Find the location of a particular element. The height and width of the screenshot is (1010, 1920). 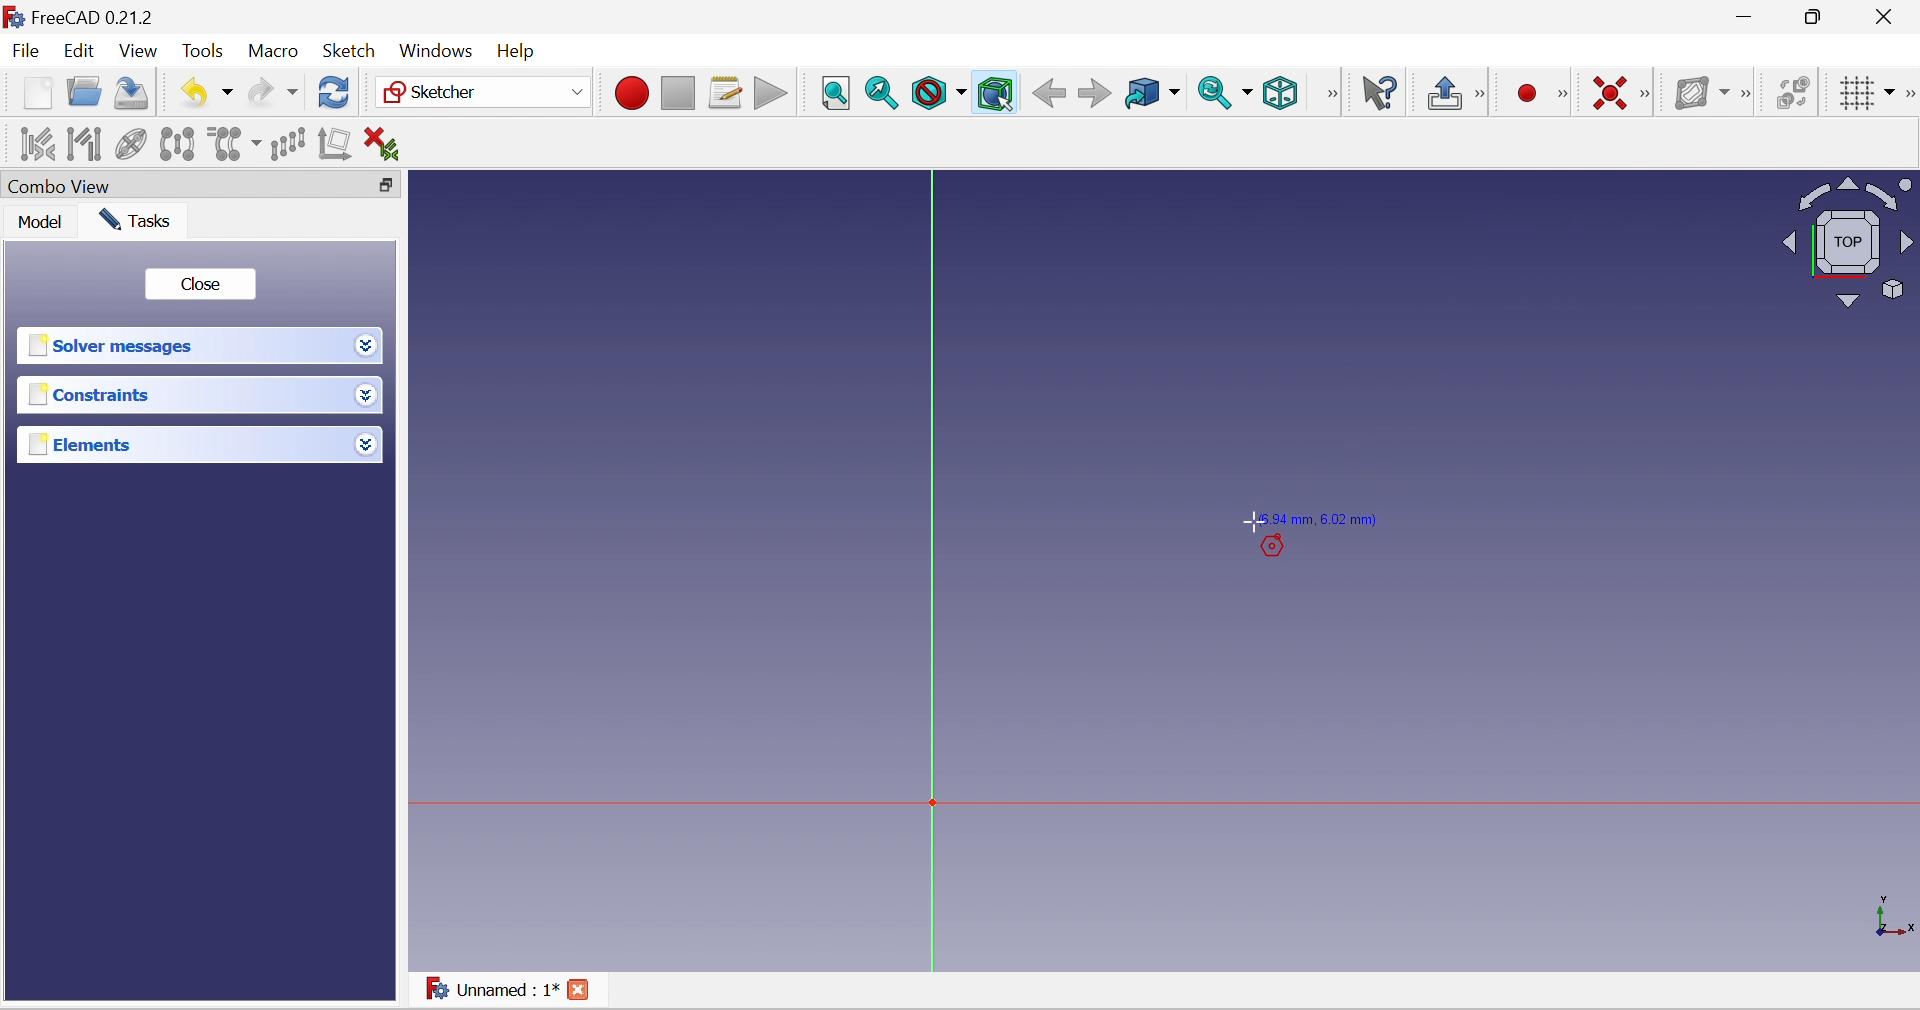

Sketch is located at coordinates (349, 51).